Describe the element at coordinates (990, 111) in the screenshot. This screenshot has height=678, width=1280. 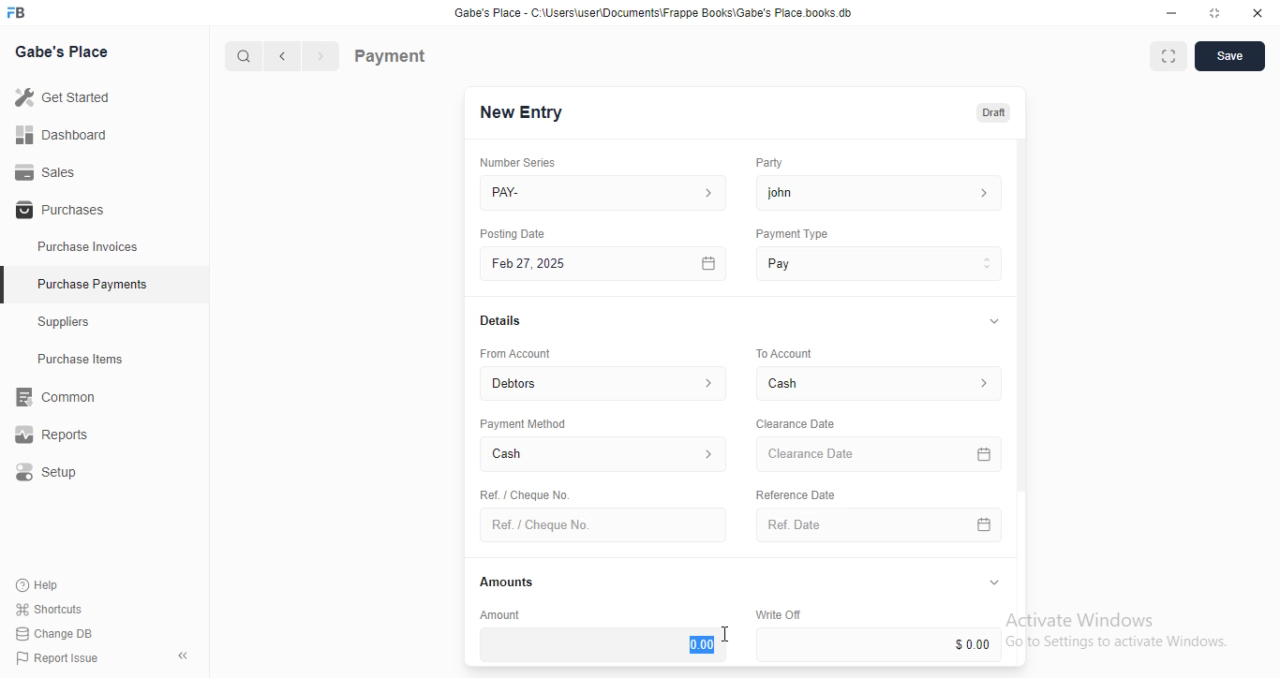
I see `Draft` at that location.